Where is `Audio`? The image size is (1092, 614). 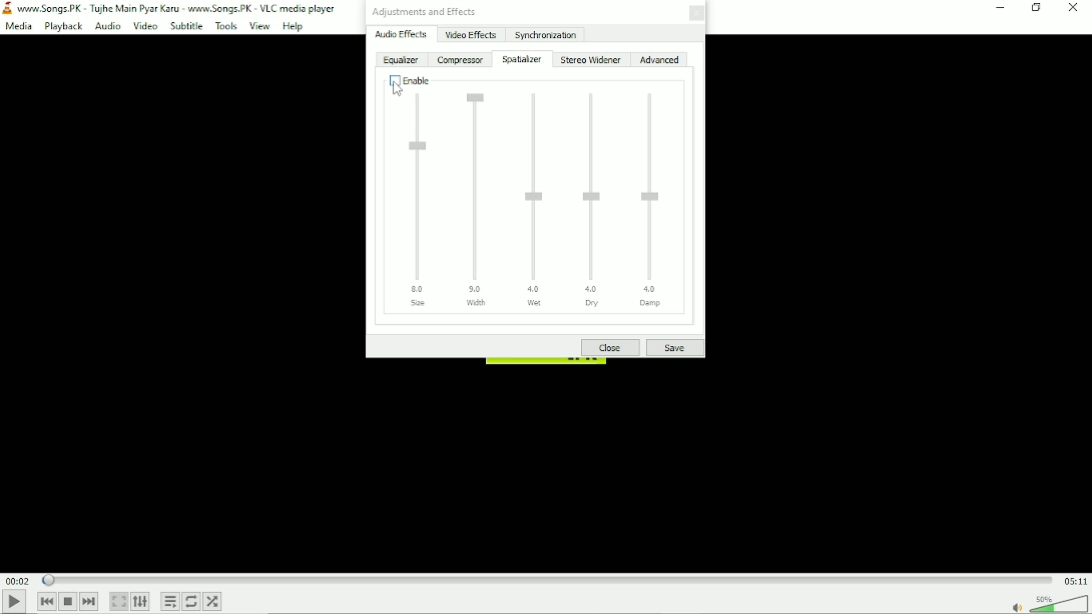
Audio is located at coordinates (107, 26).